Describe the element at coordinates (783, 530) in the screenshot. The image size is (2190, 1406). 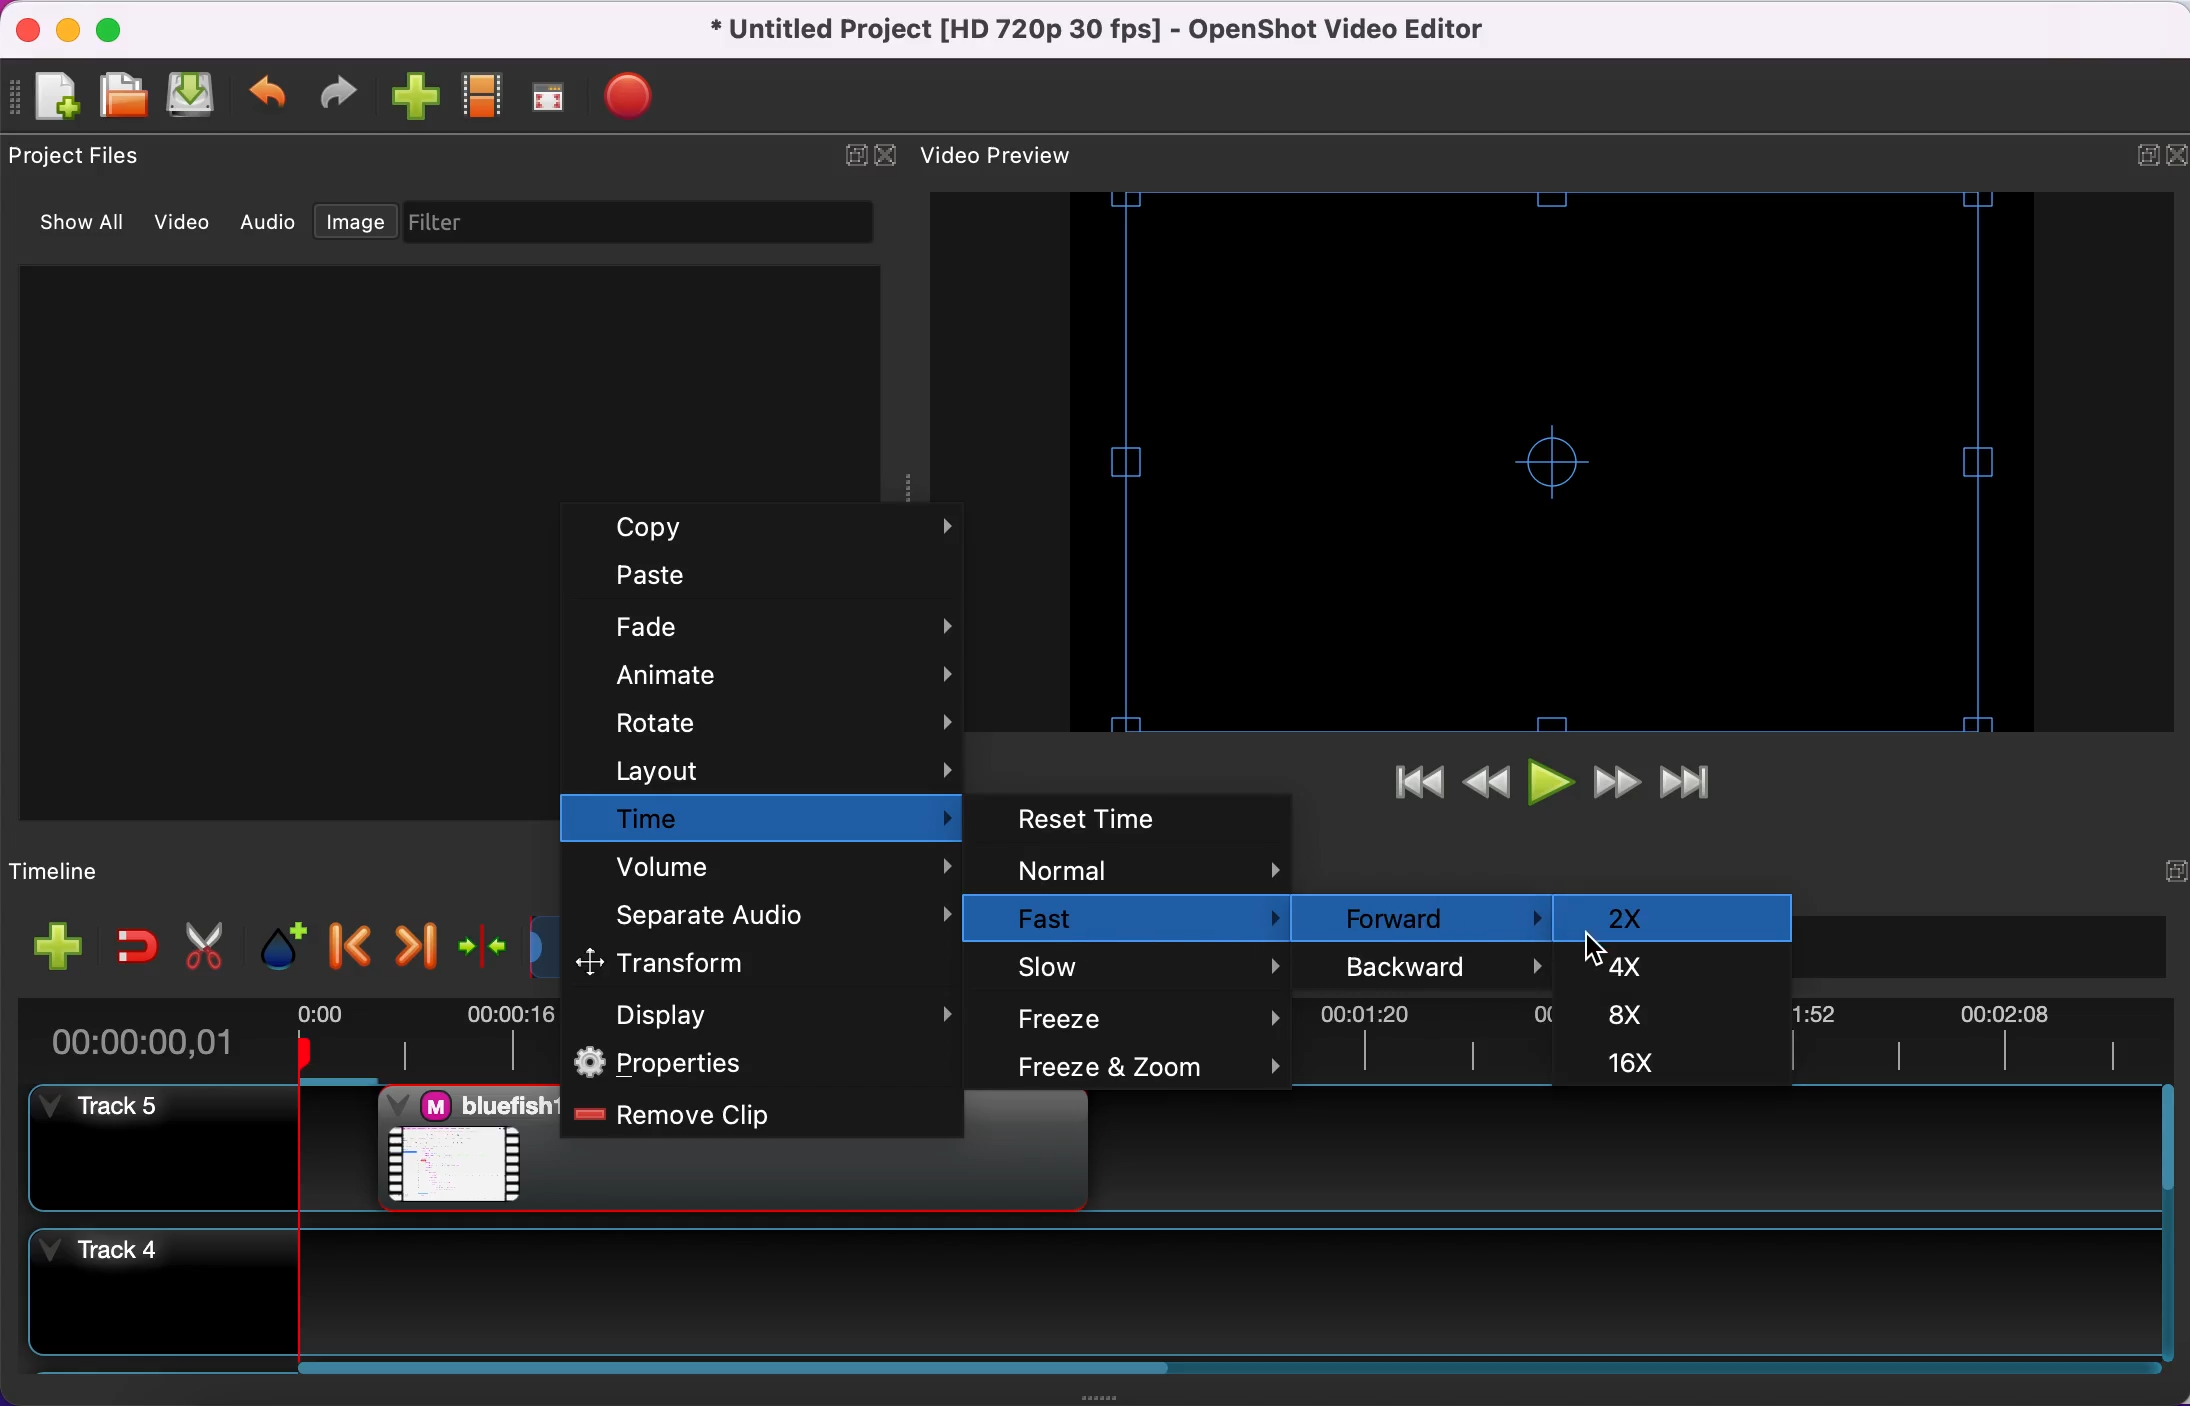
I see `copy` at that location.